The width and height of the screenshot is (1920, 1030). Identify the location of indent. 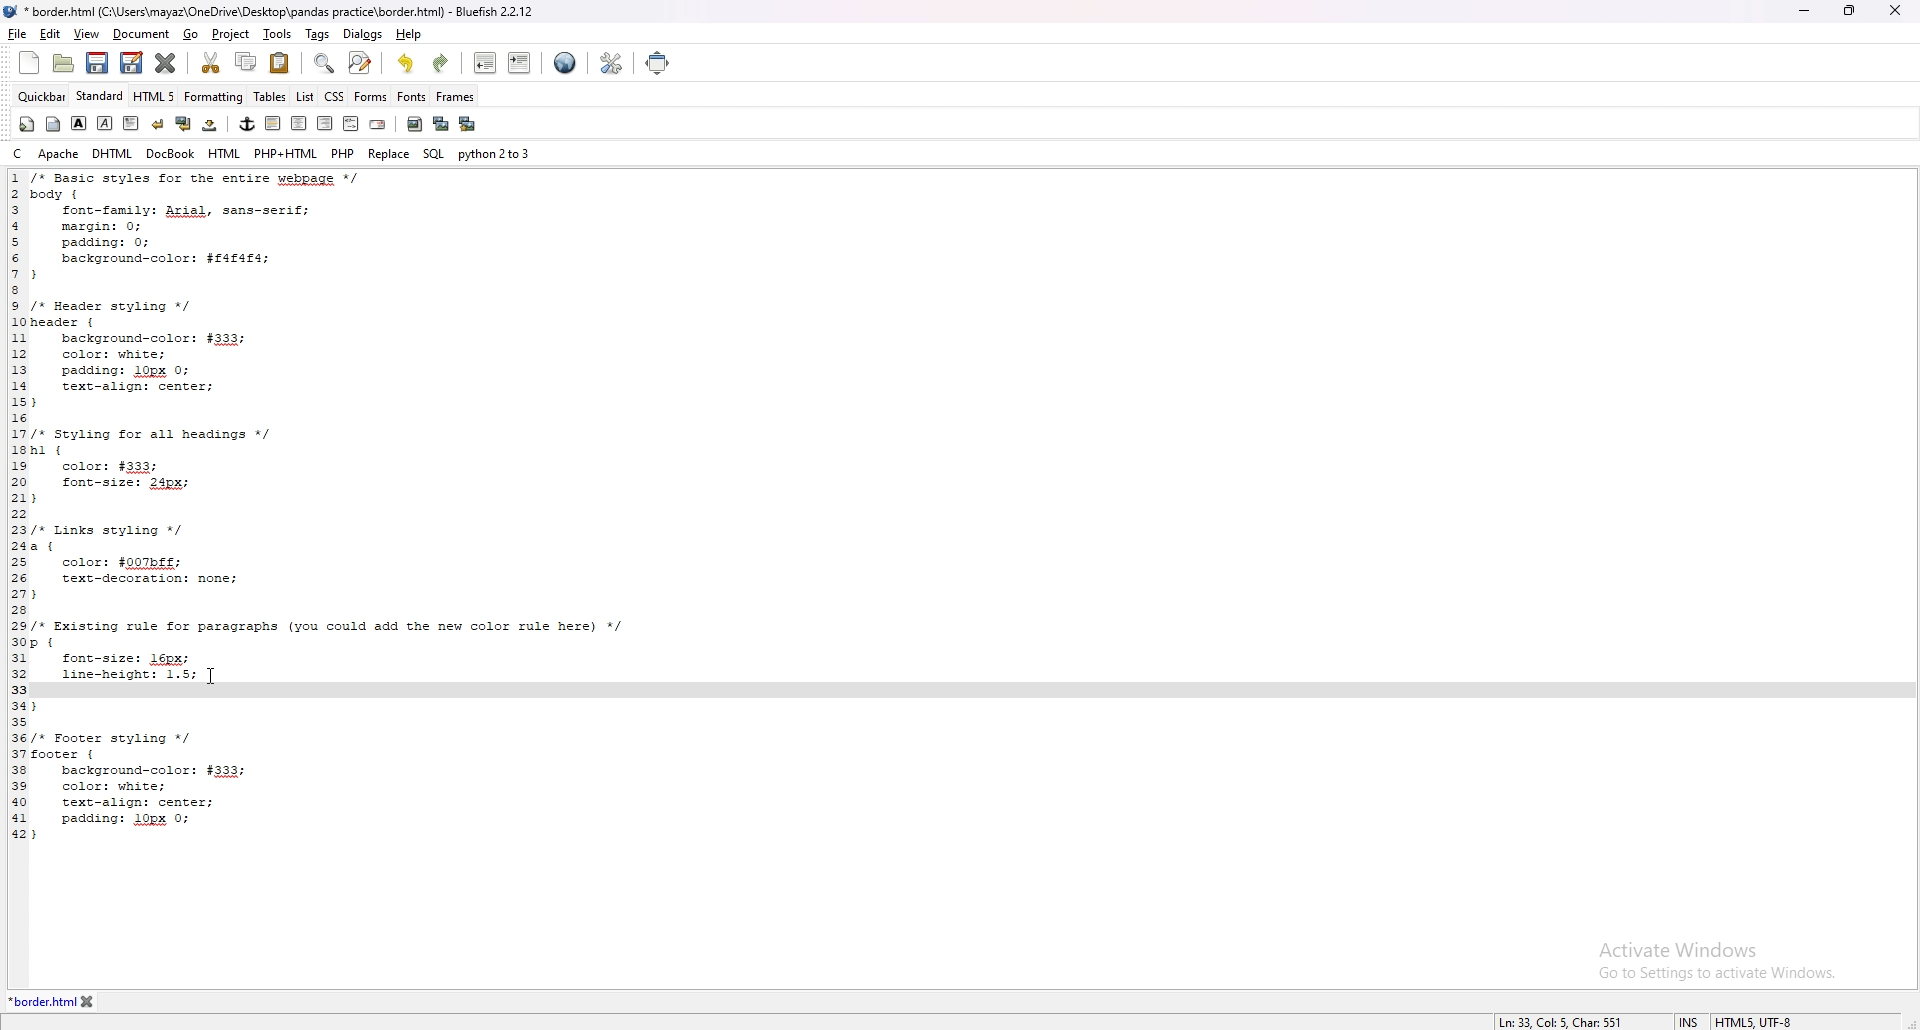
(519, 64).